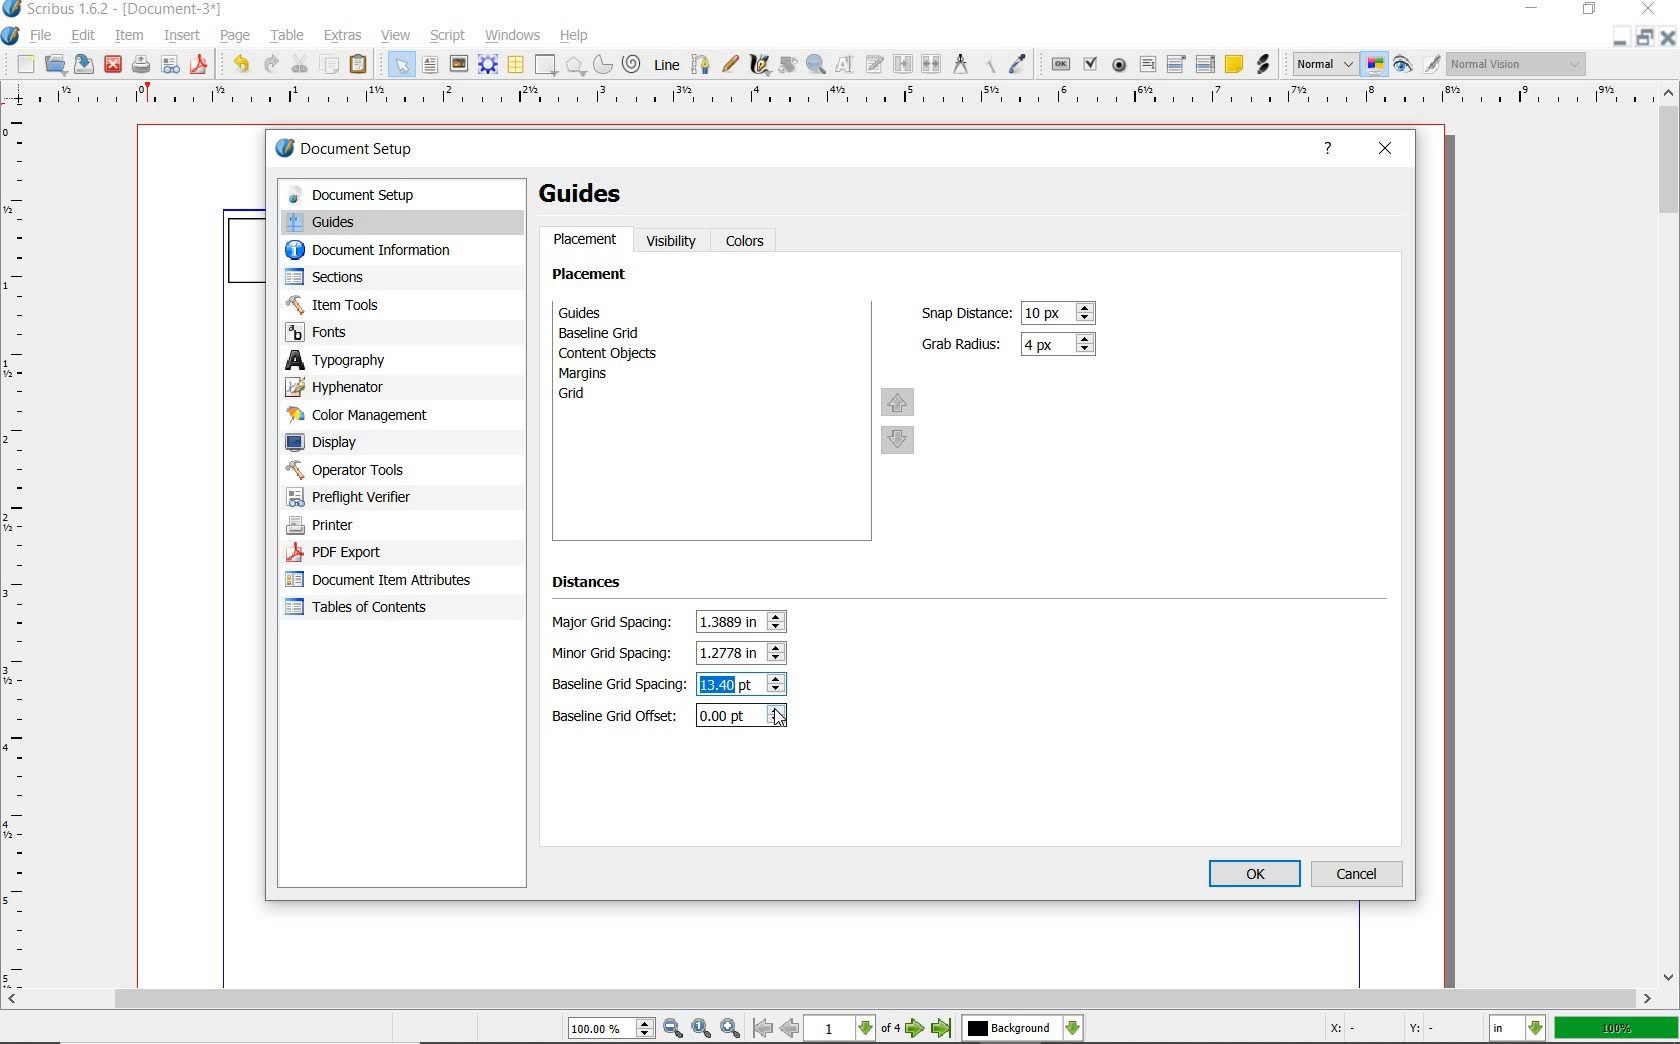 Image resolution: width=1680 pixels, height=1044 pixels. I want to click on guides, so click(591, 194).